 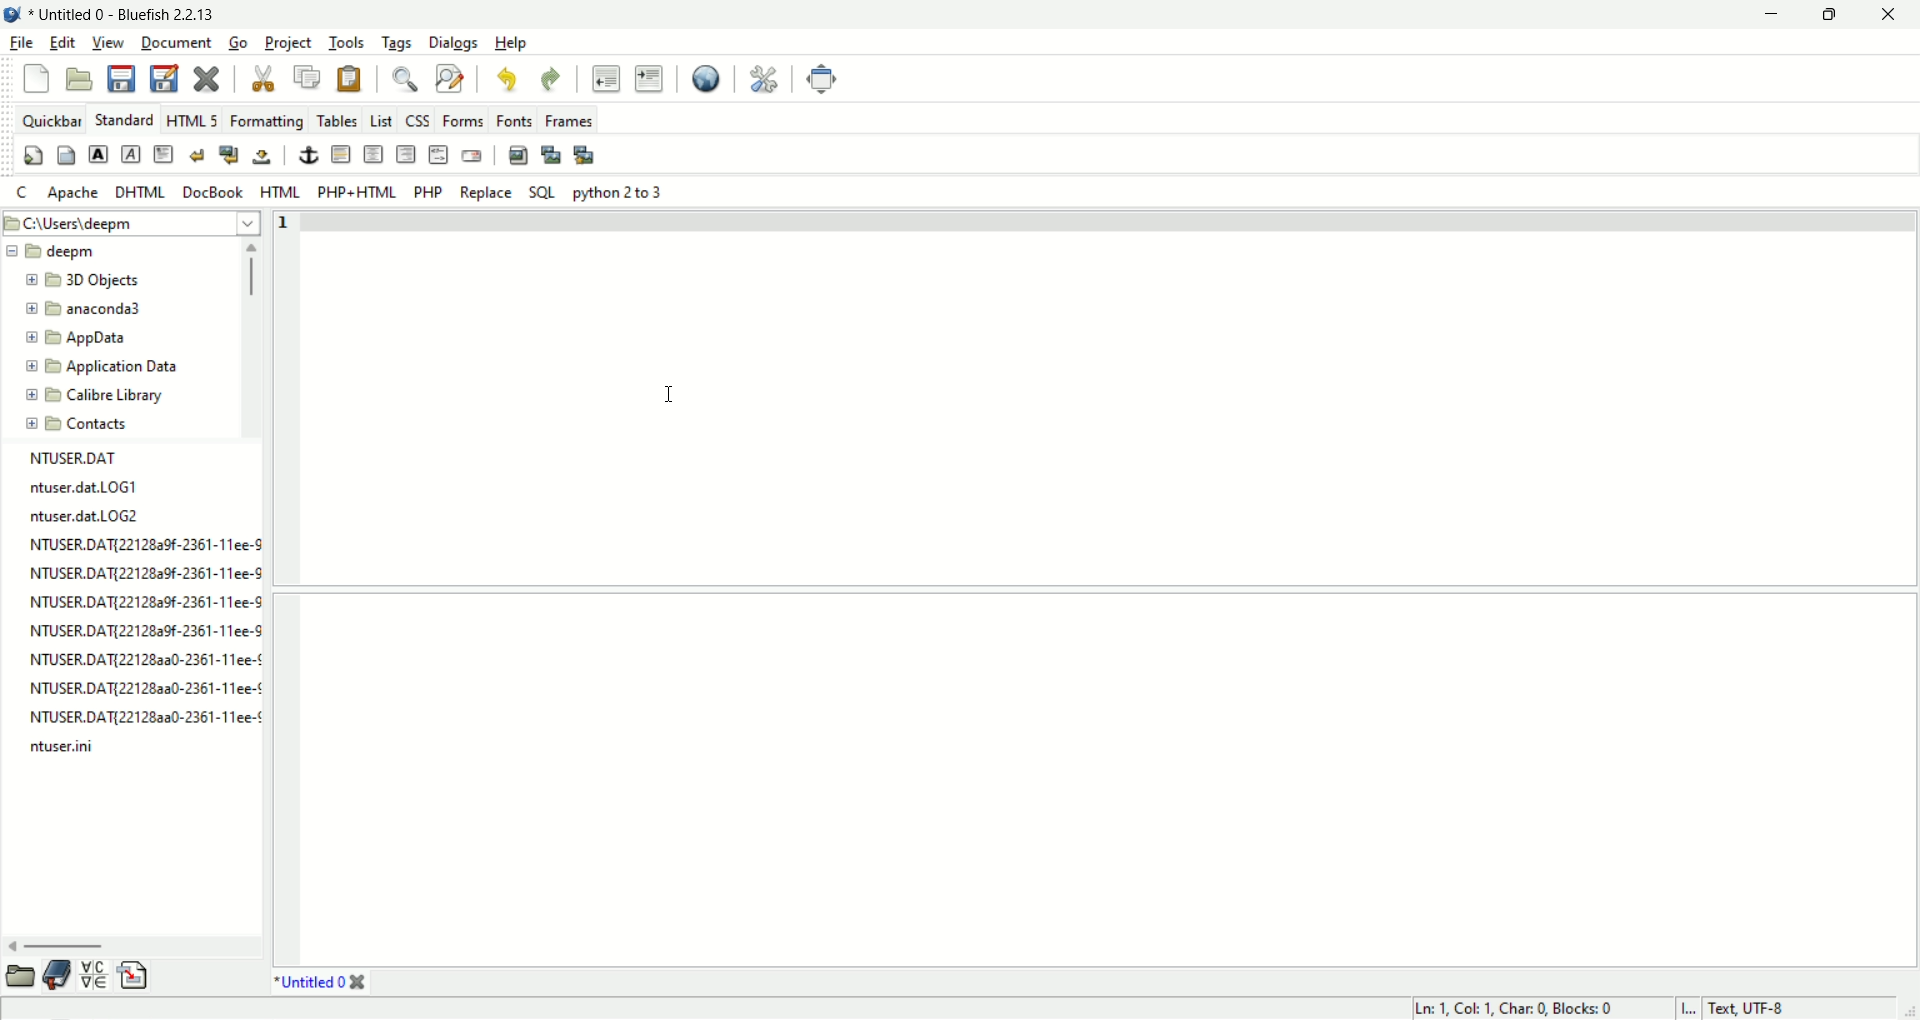 I want to click on quickbar, so click(x=50, y=120).